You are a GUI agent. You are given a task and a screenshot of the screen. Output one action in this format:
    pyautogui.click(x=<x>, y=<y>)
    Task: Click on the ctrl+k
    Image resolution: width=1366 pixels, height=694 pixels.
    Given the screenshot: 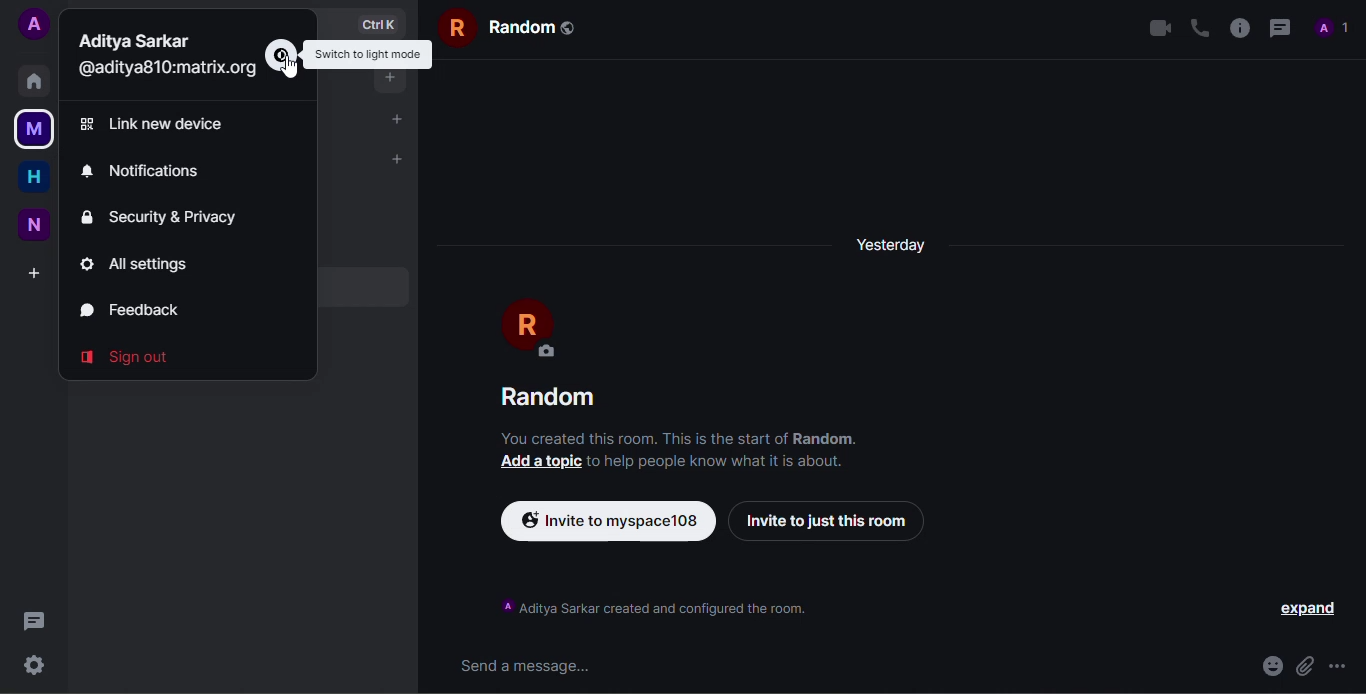 What is the action you would take?
    pyautogui.click(x=378, y=22)
    